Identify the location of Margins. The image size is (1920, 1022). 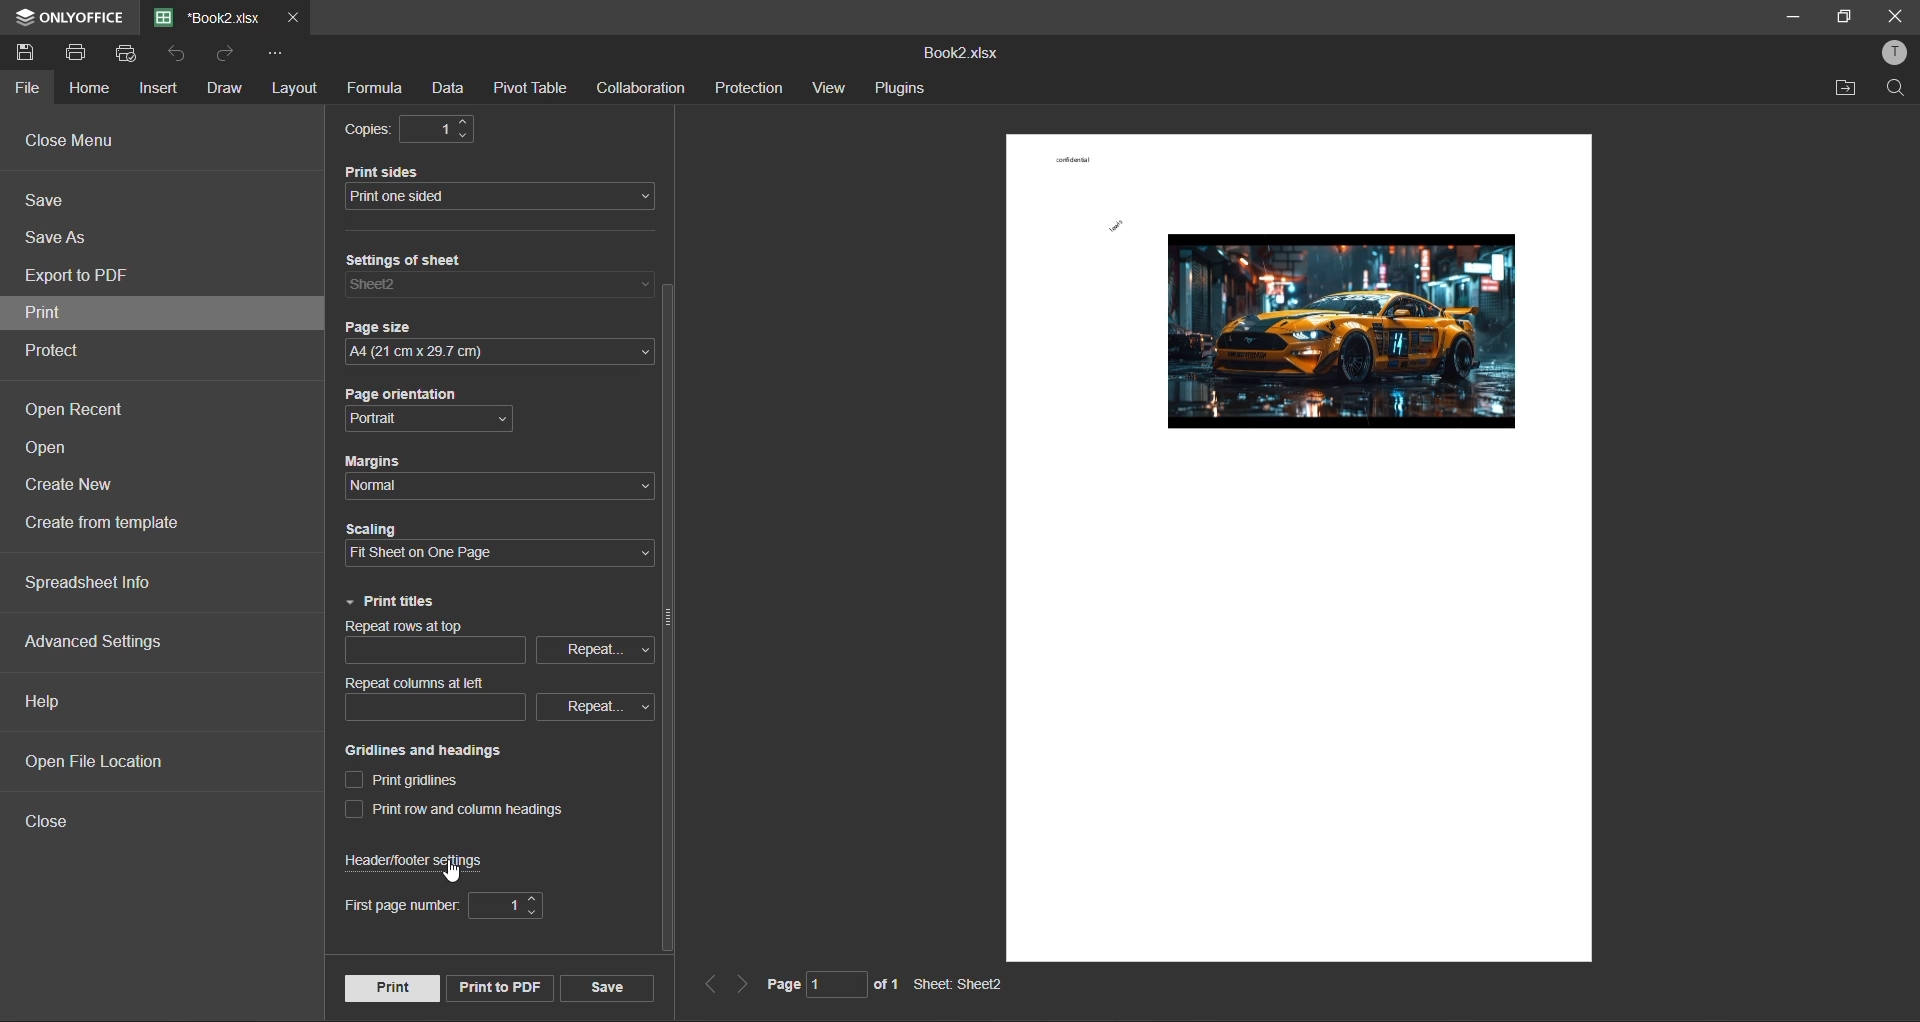
(382, 460).